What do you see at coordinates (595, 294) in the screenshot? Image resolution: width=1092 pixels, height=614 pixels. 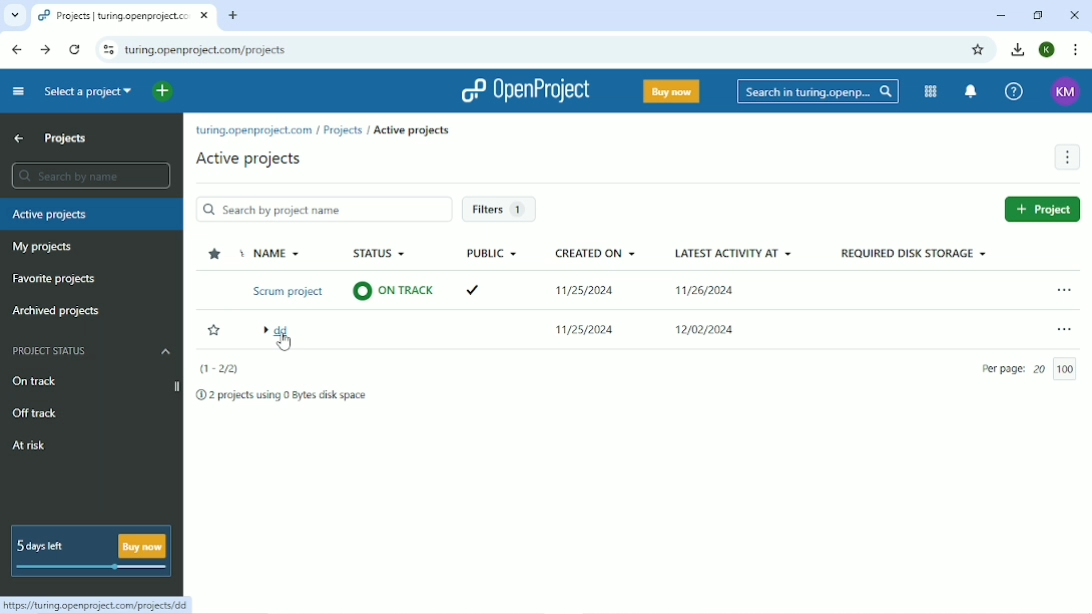 I see `Created on` at bounding box center [595, 294].